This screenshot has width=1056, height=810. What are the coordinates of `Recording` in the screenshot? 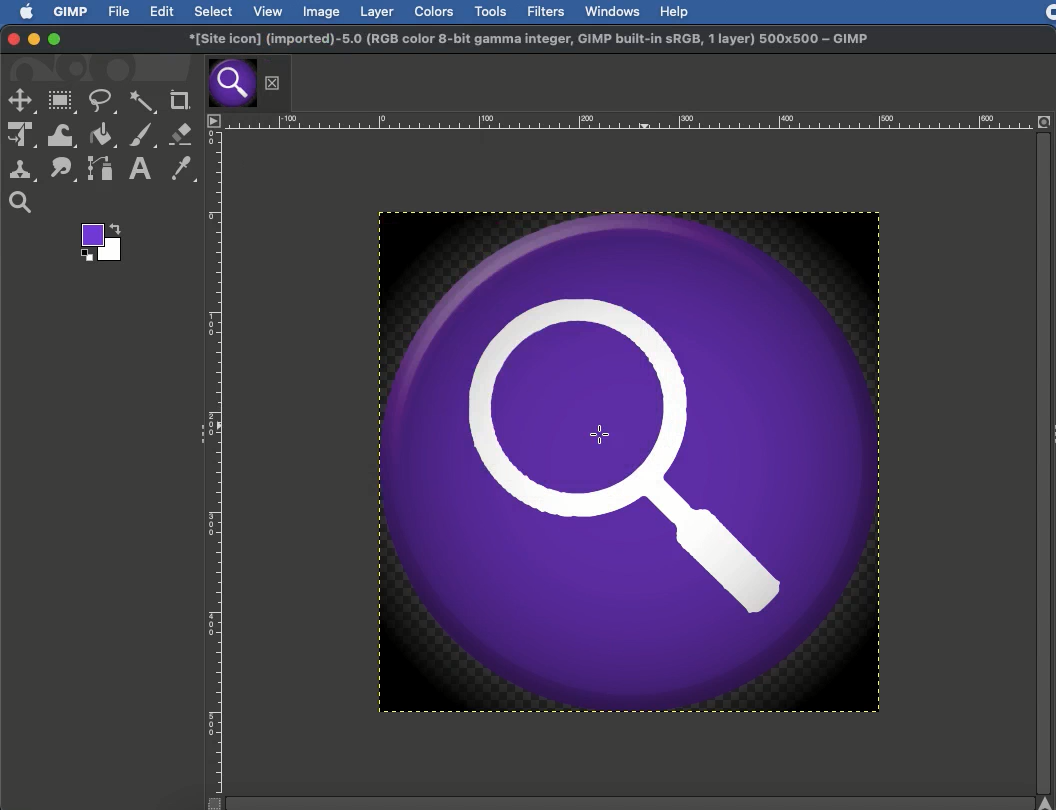 It's located at (1050, 13).